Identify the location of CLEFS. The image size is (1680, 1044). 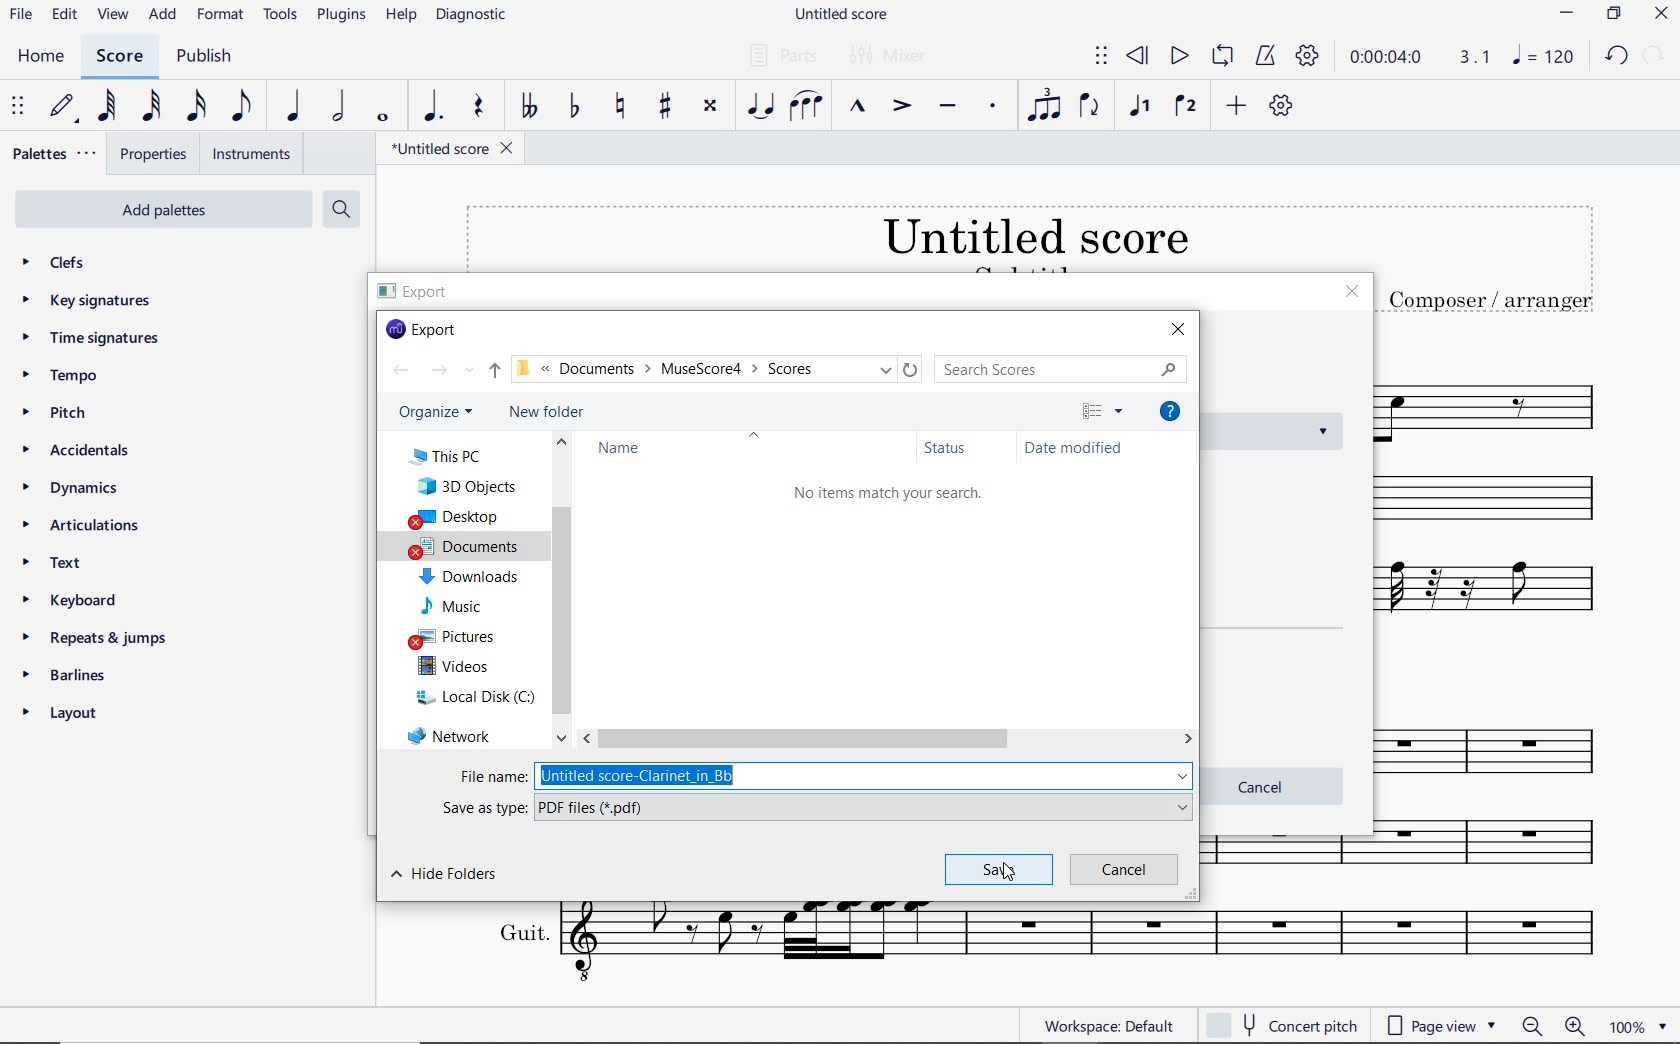
(57, 262).